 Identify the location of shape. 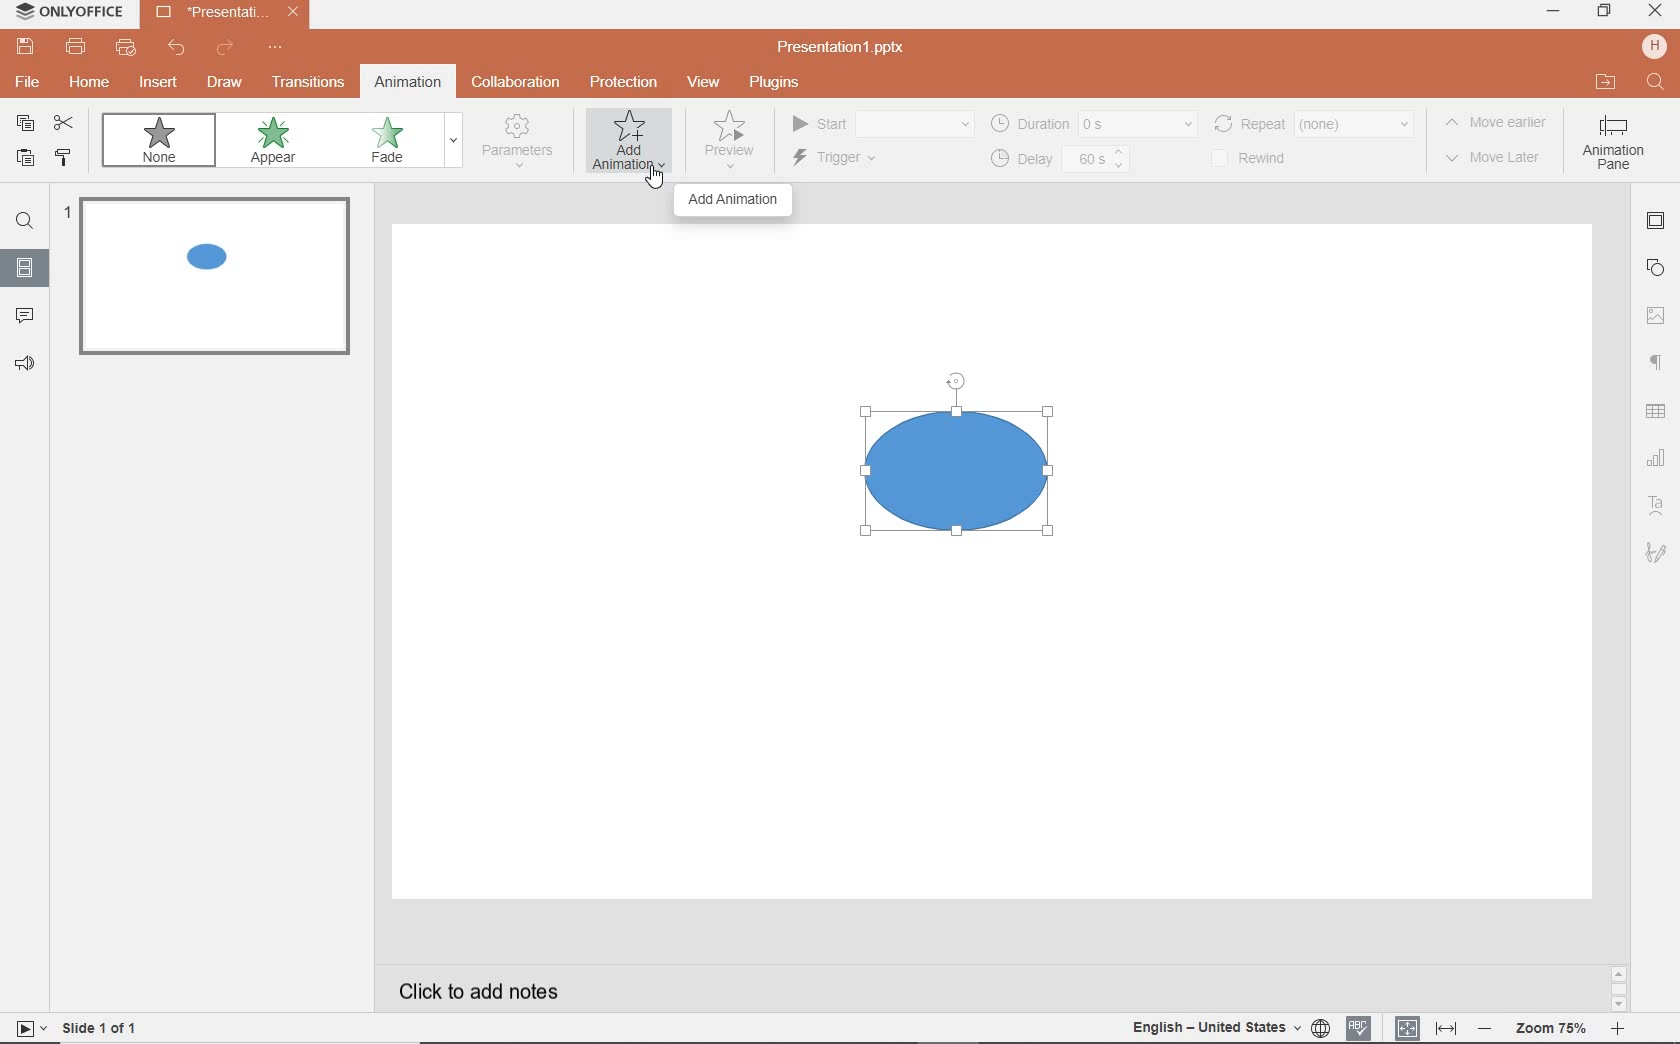
(971, 496).